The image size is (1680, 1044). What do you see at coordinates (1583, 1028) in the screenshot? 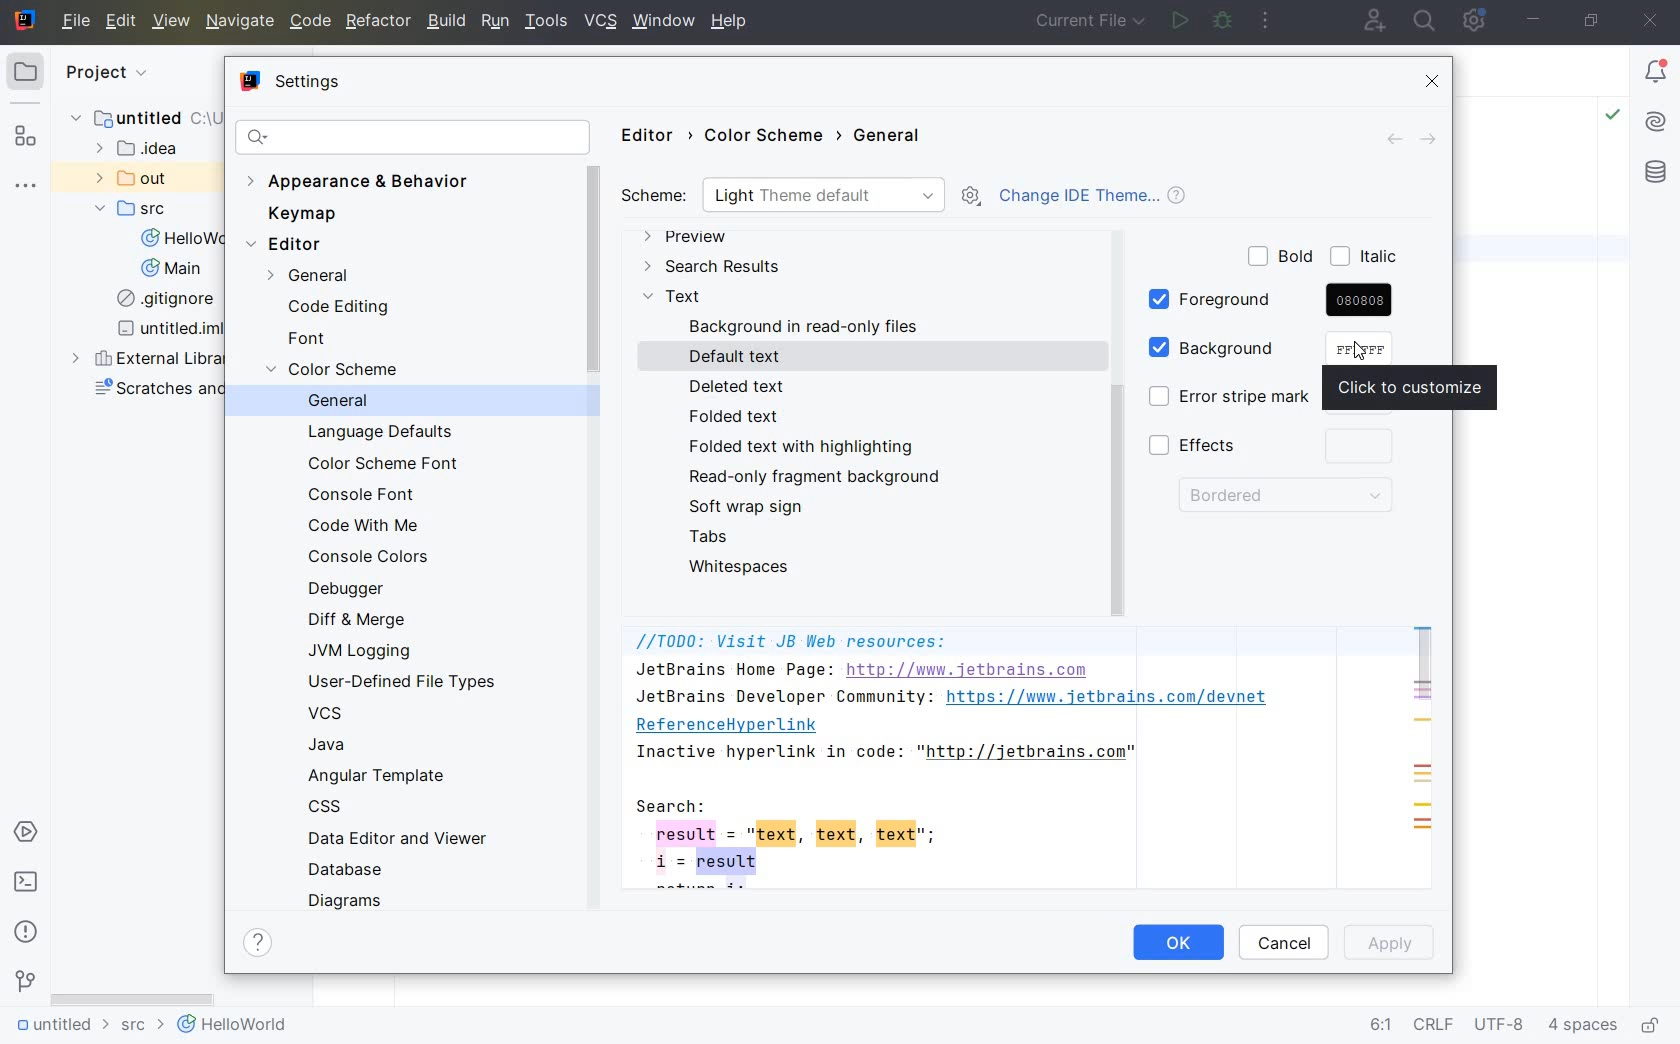
I see `indent` at bounding box center [1583, 1028].